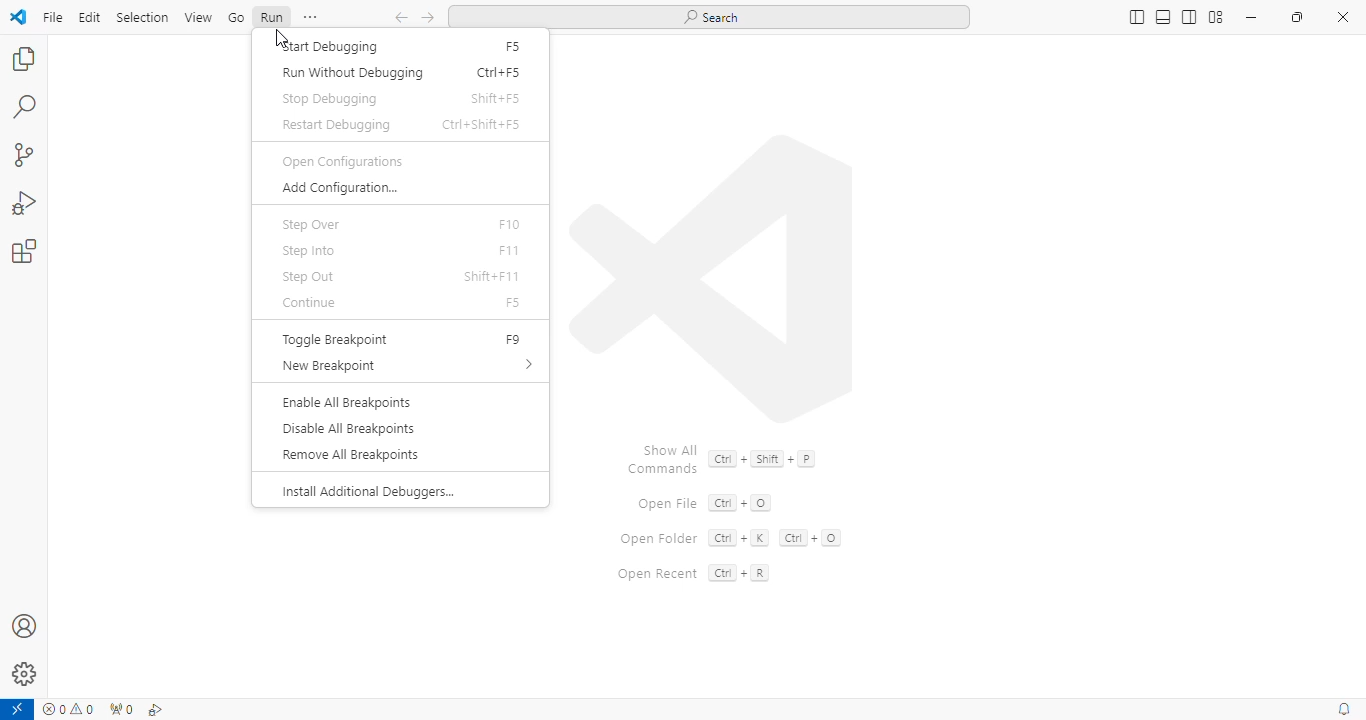 This screenshot has height=720, width=1366. I want to click on no problems, so click(70, 709).